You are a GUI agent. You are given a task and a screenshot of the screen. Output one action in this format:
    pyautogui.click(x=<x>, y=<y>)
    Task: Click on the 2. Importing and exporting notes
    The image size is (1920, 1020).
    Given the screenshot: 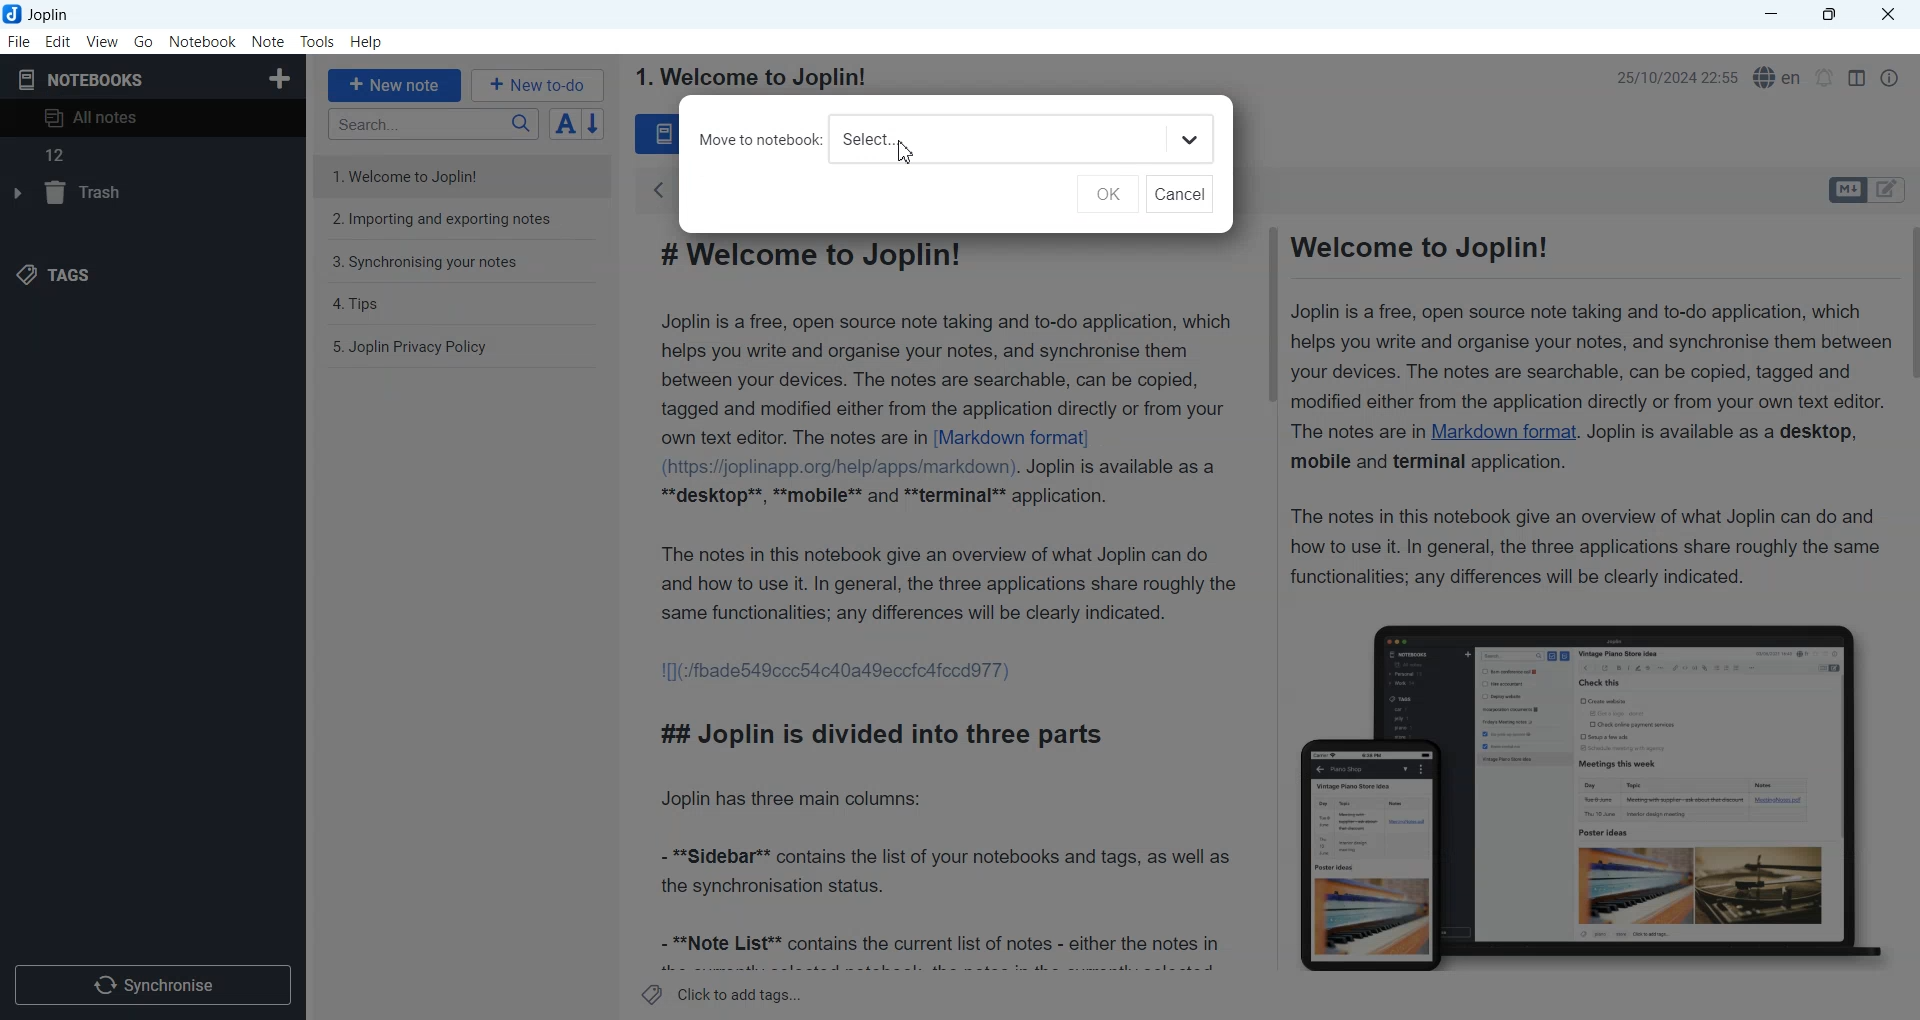 What is the action you would take?
    pyautogui.click(x=444, y=222)
    